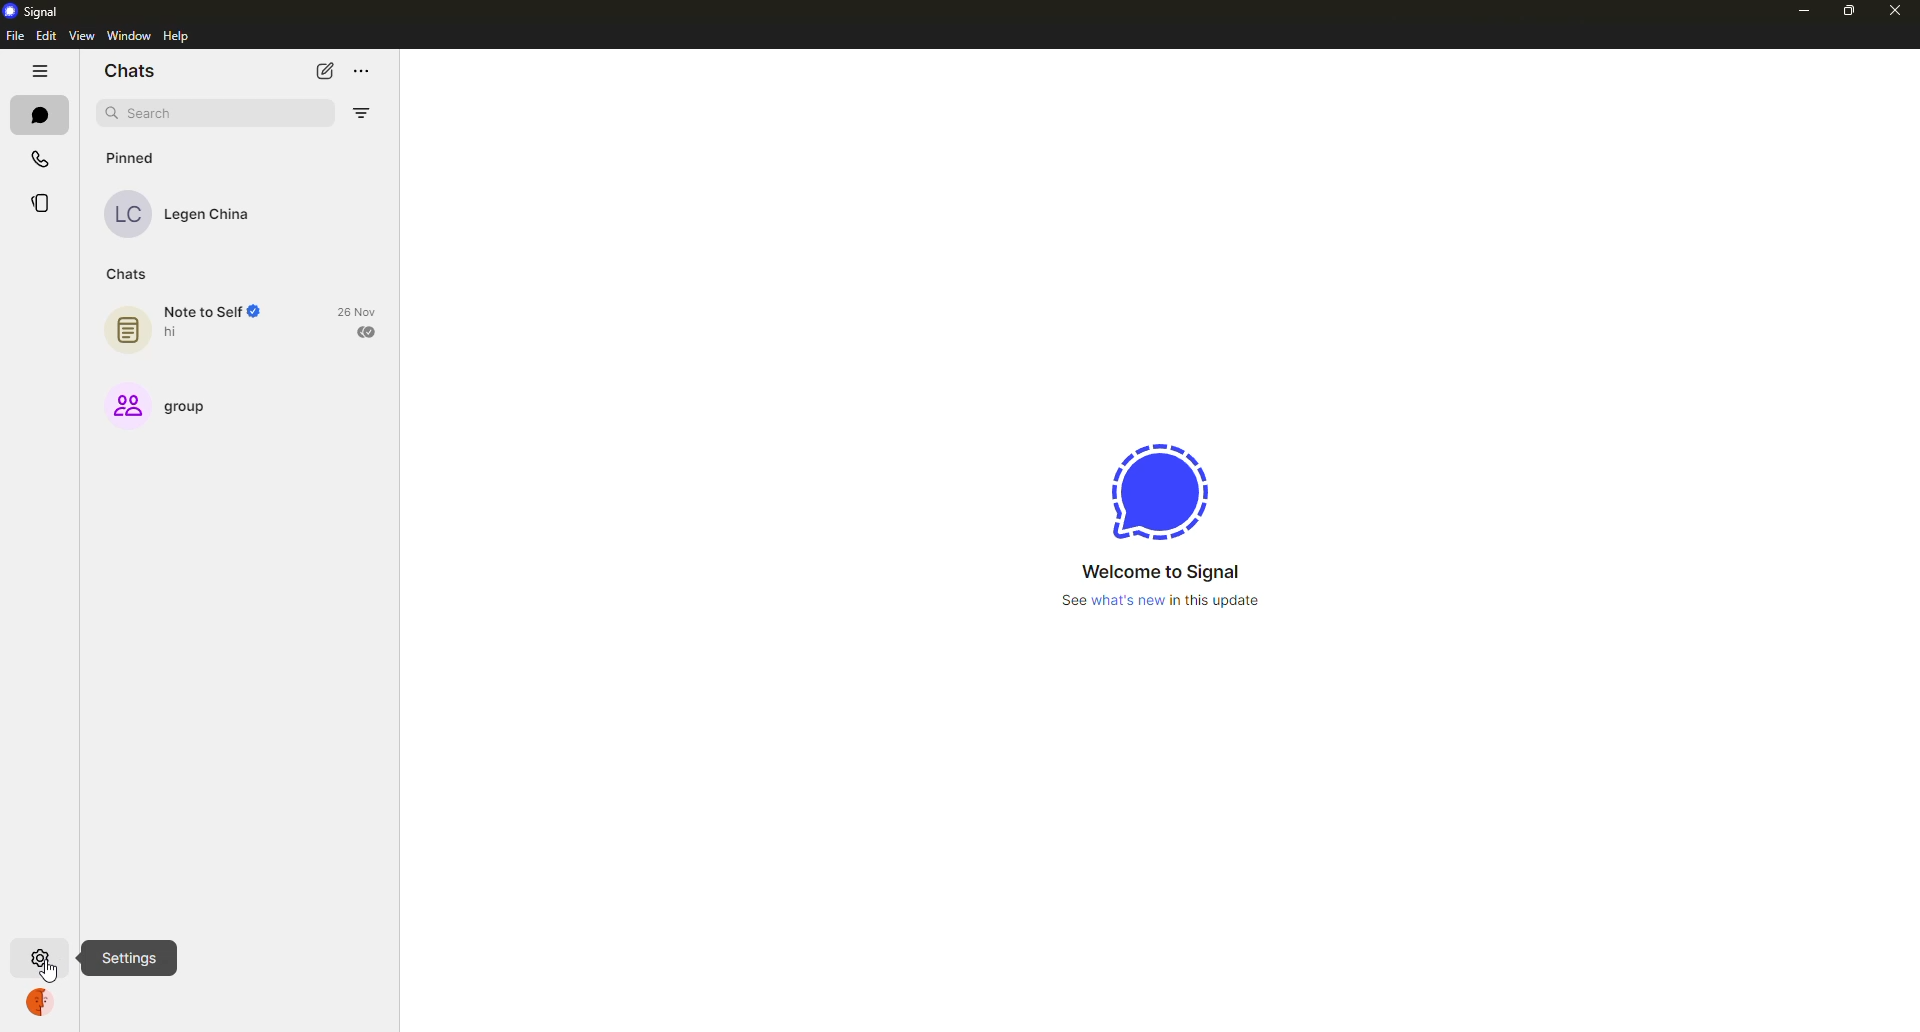  Describe the element at coordinates (15, 36) in the screenshot. I see `file` at that location.